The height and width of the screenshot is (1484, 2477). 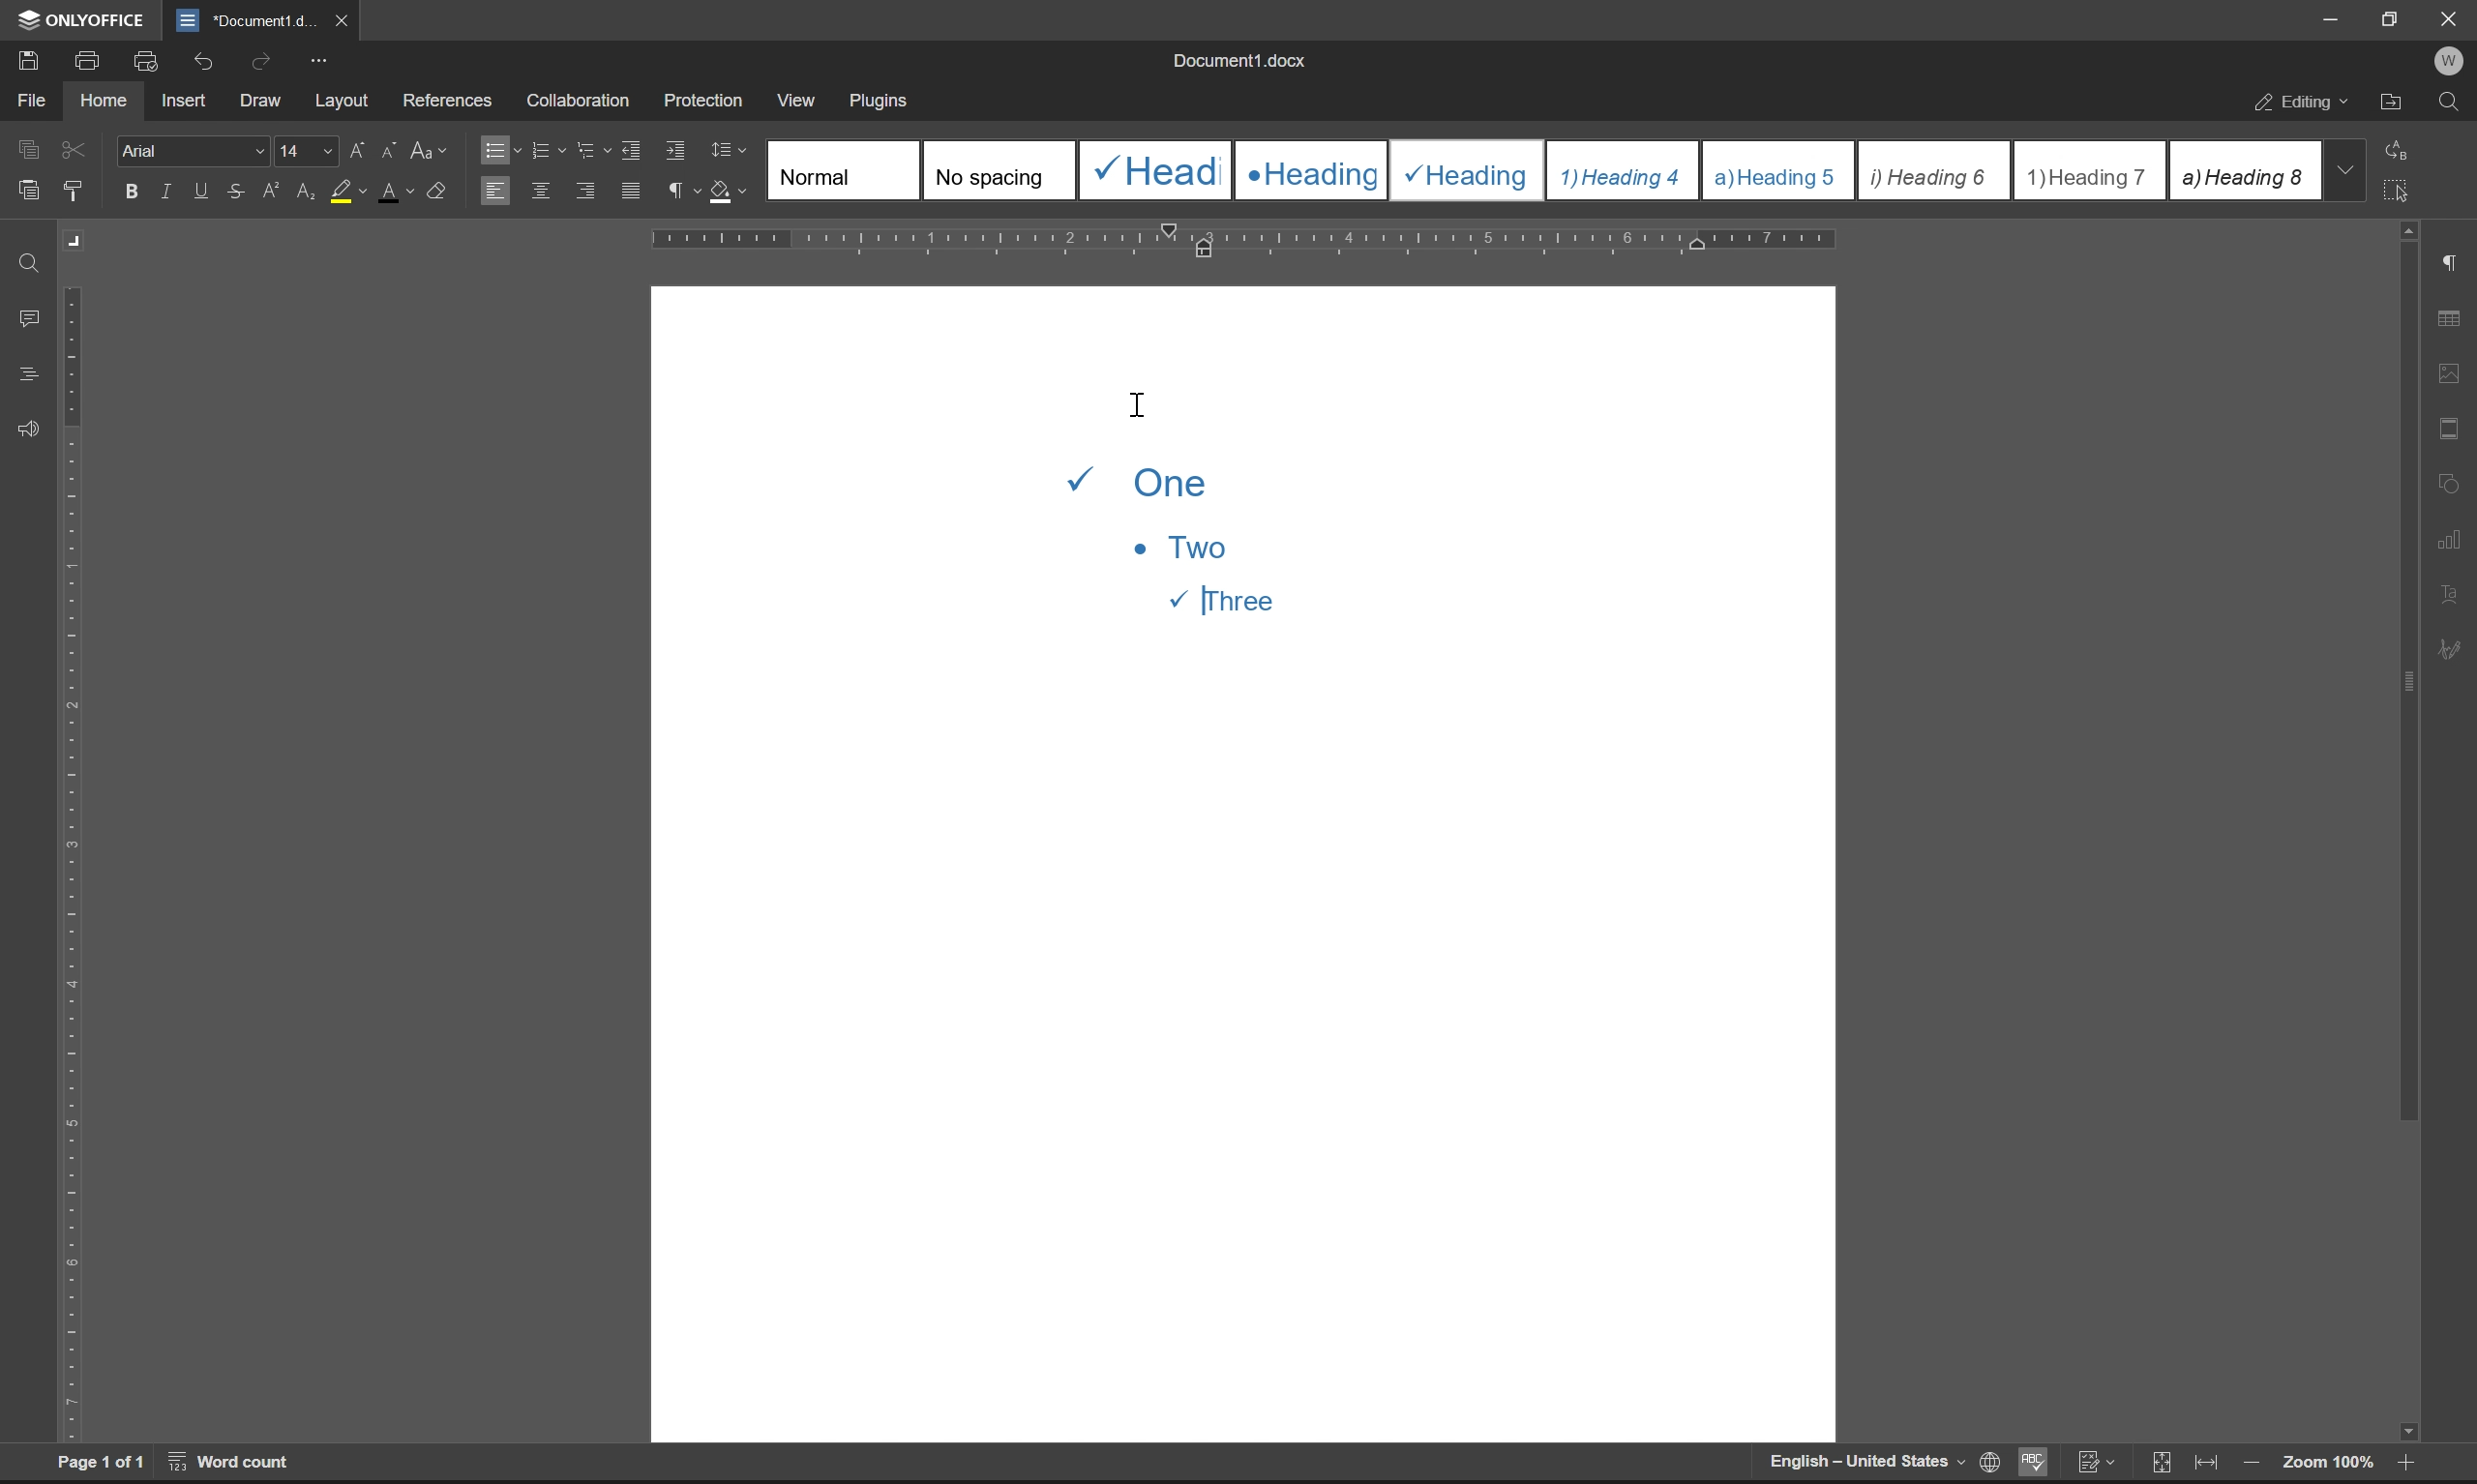 I want to click on Heading 8, so click(x=2243, y=169).